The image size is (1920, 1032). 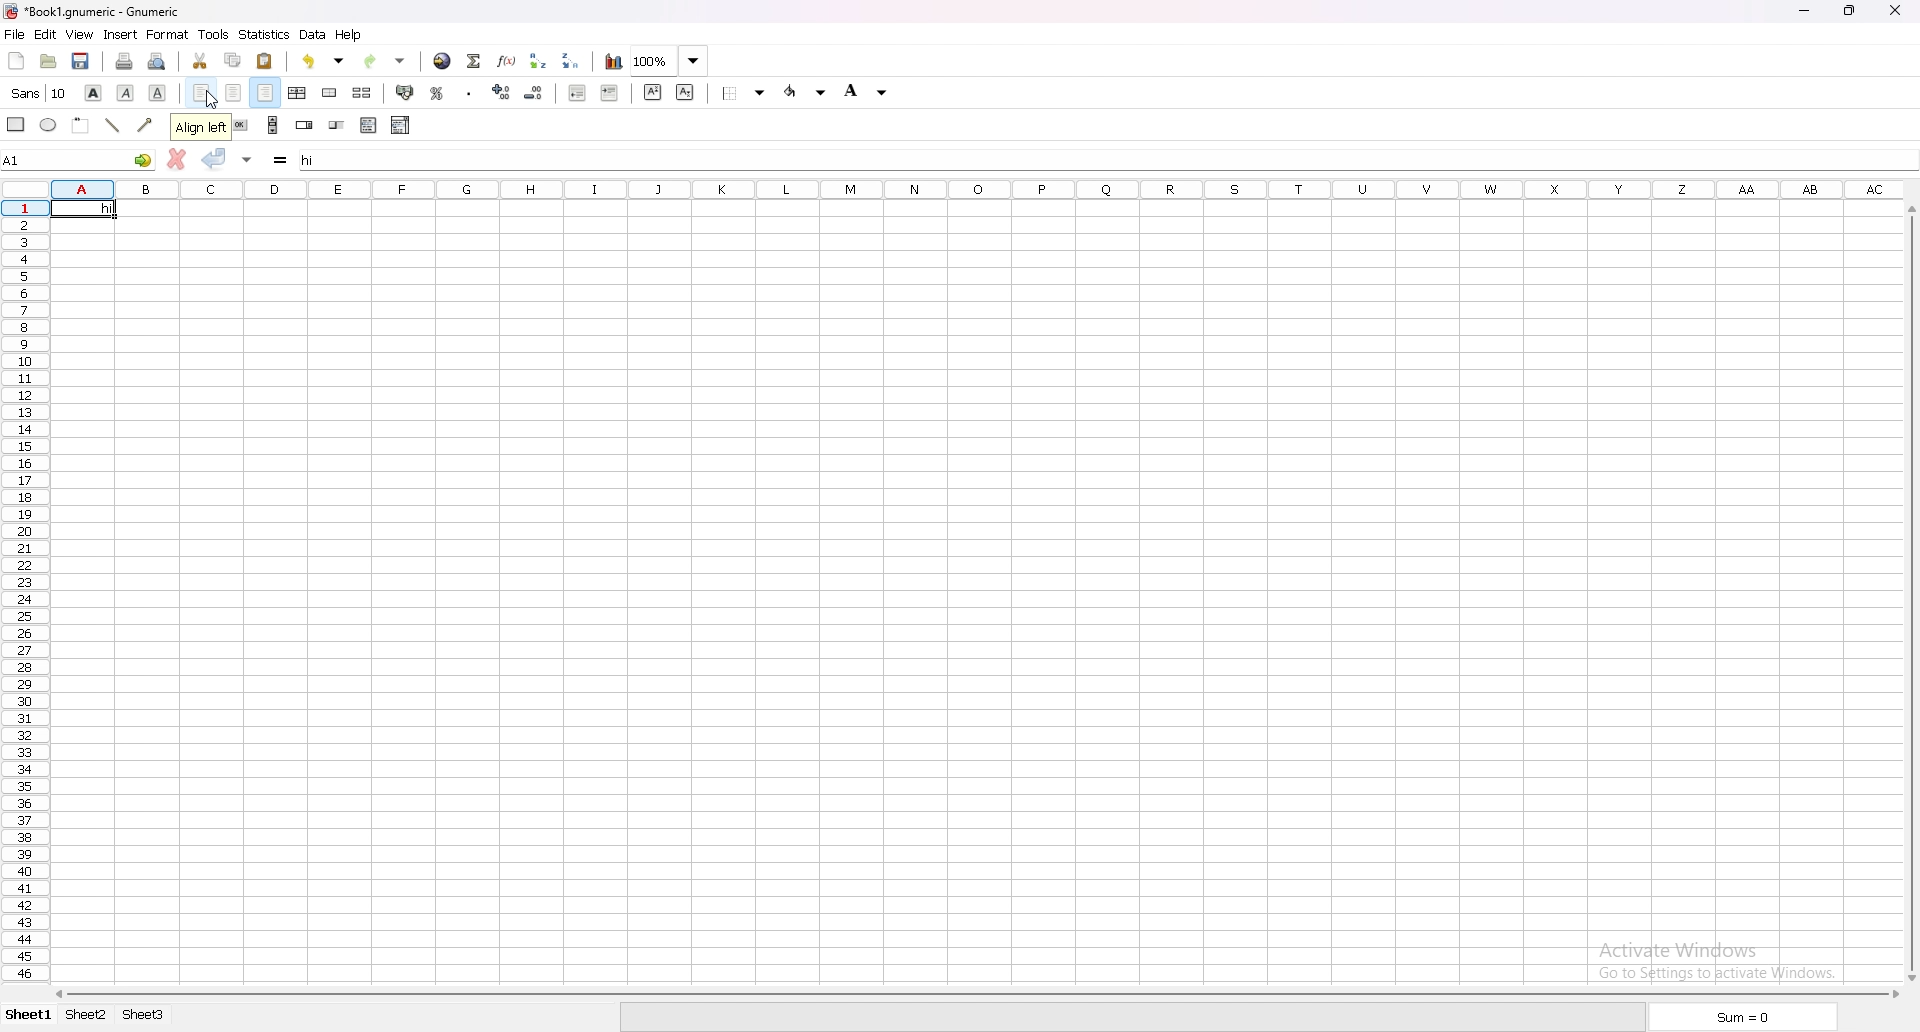 I want to click on accept changes, so click(x=215, y=159).